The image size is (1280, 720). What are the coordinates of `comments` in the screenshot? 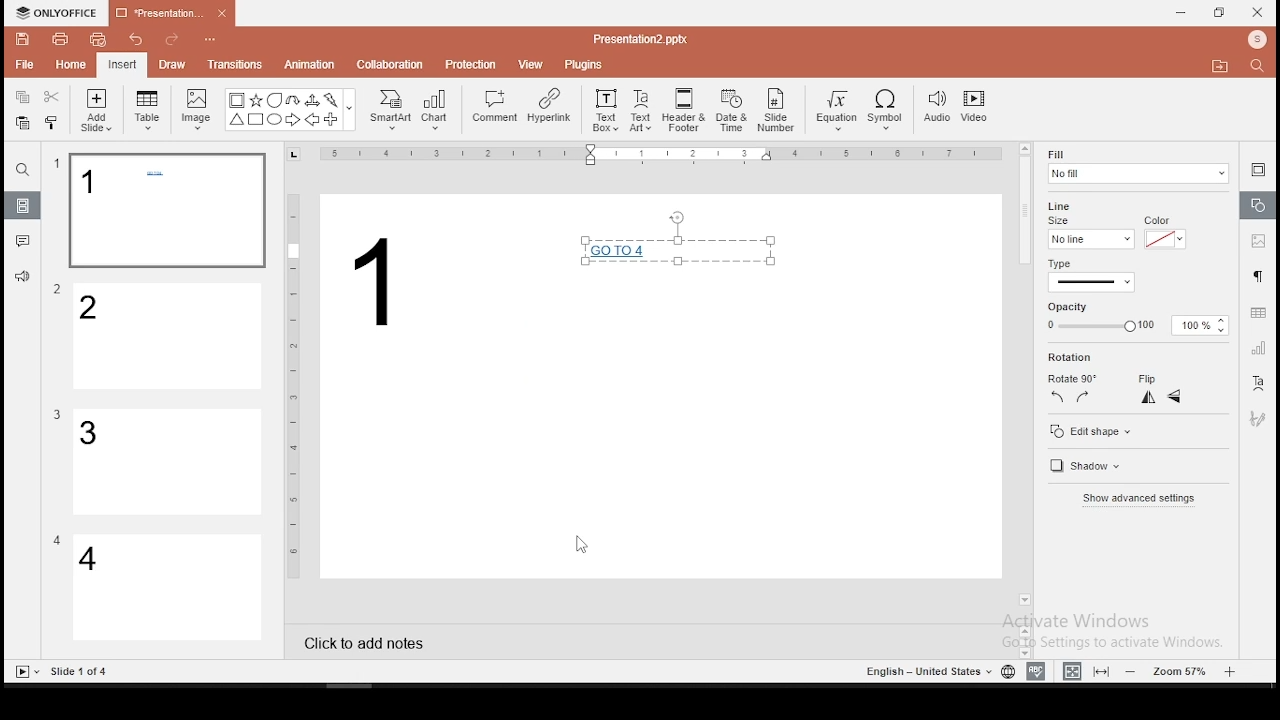 It's located at (23, 241).